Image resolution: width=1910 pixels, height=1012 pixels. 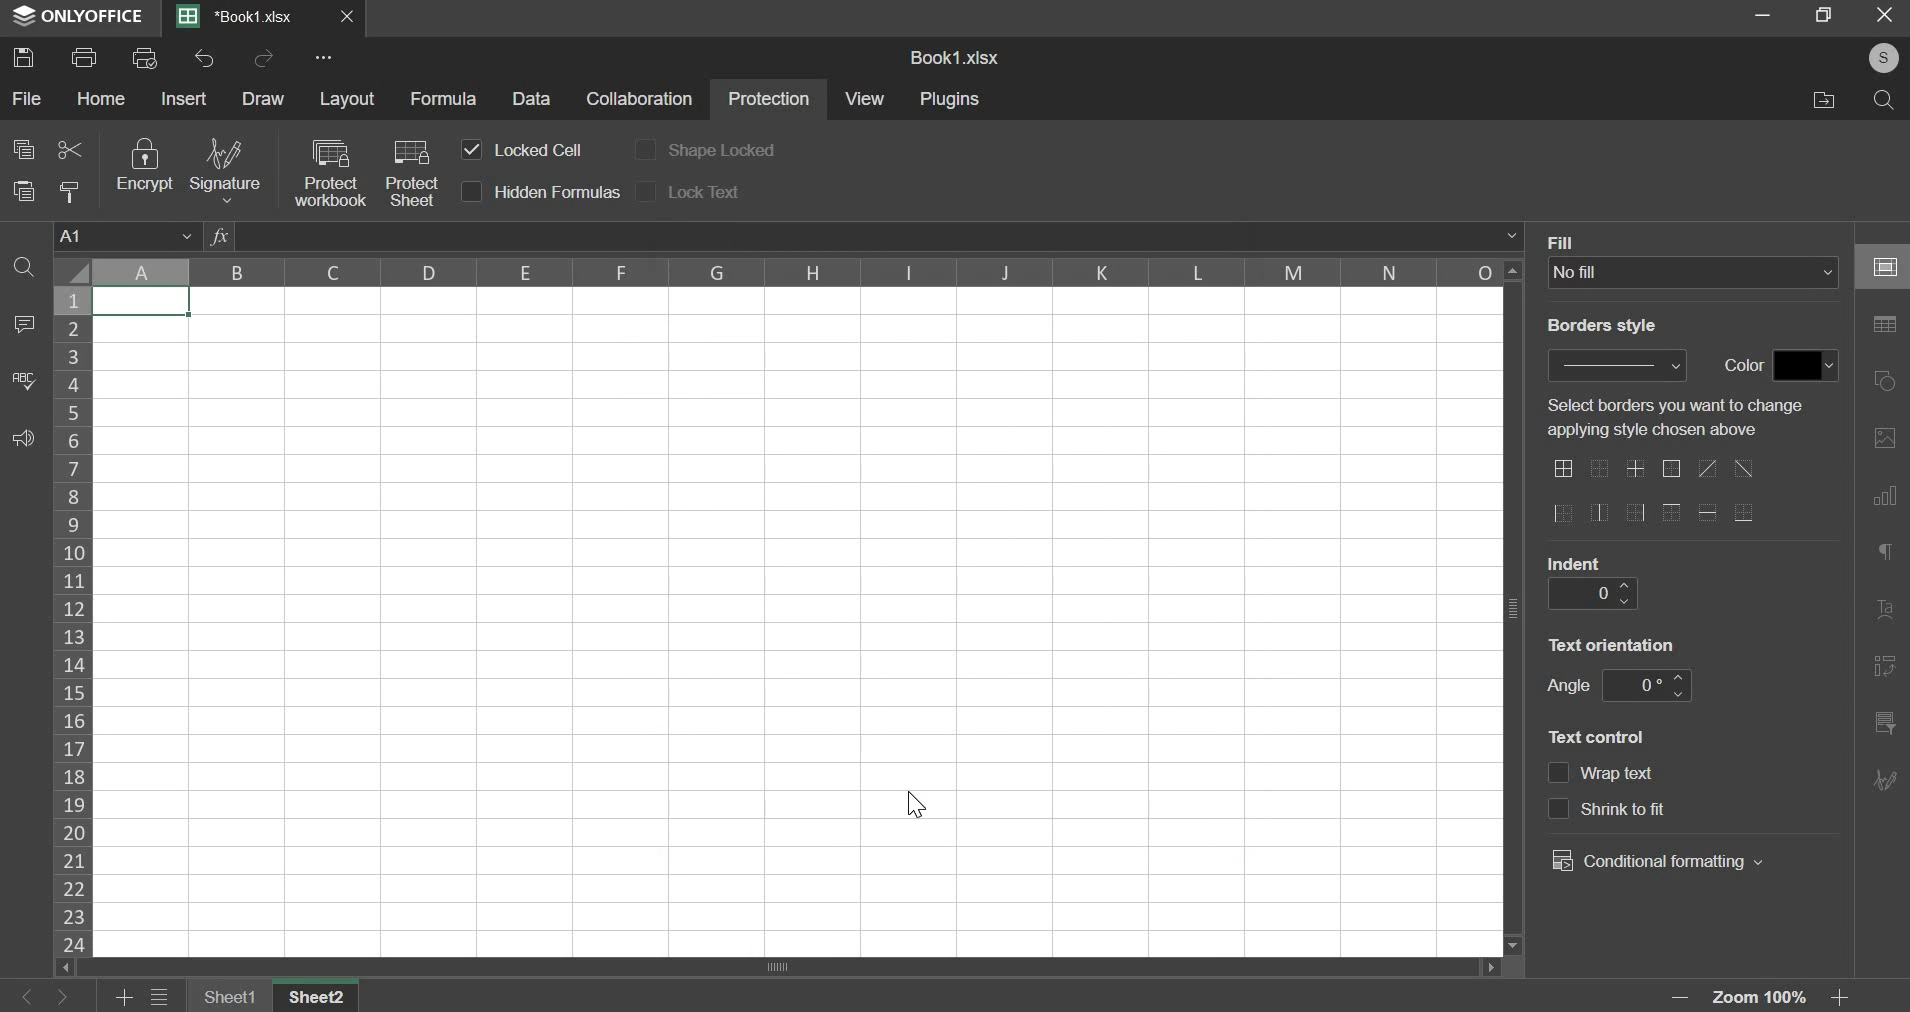 What do you see at coordinates (794, 272) in the screenshot?
I see `column` at bounding box center [794, 272].